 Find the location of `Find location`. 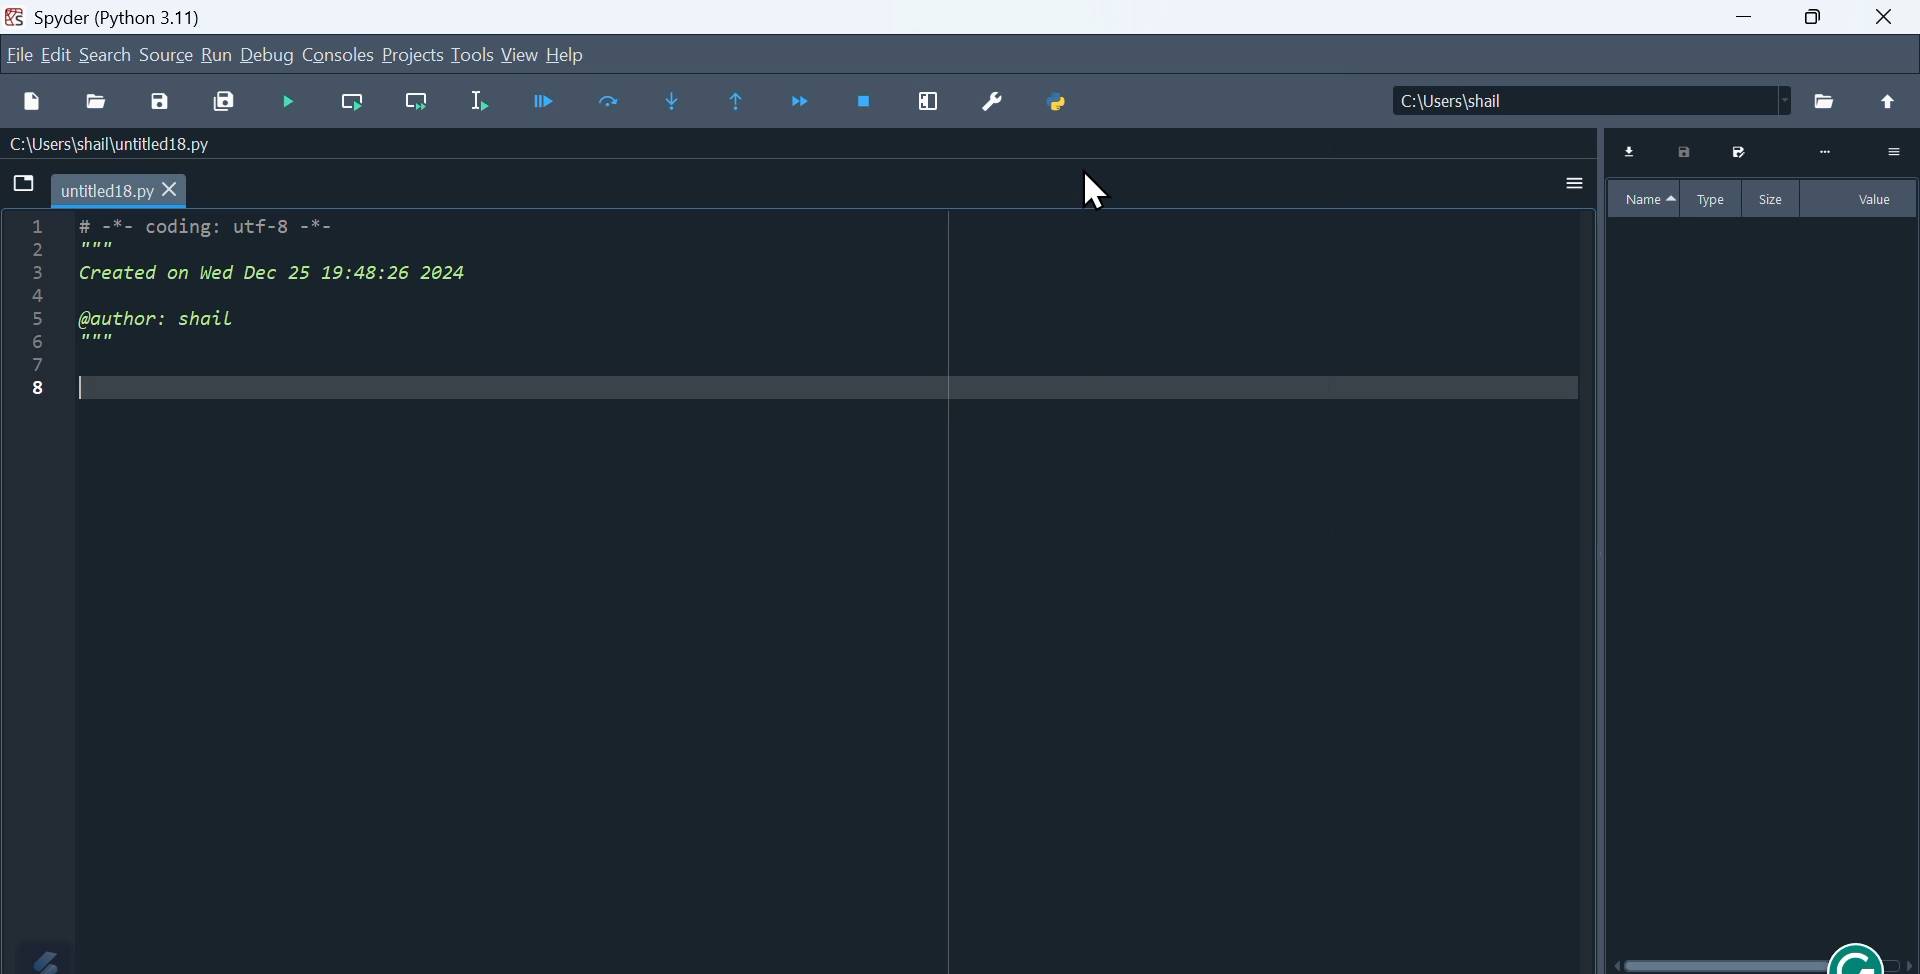

Find location is located at coordinates (1572, 102).